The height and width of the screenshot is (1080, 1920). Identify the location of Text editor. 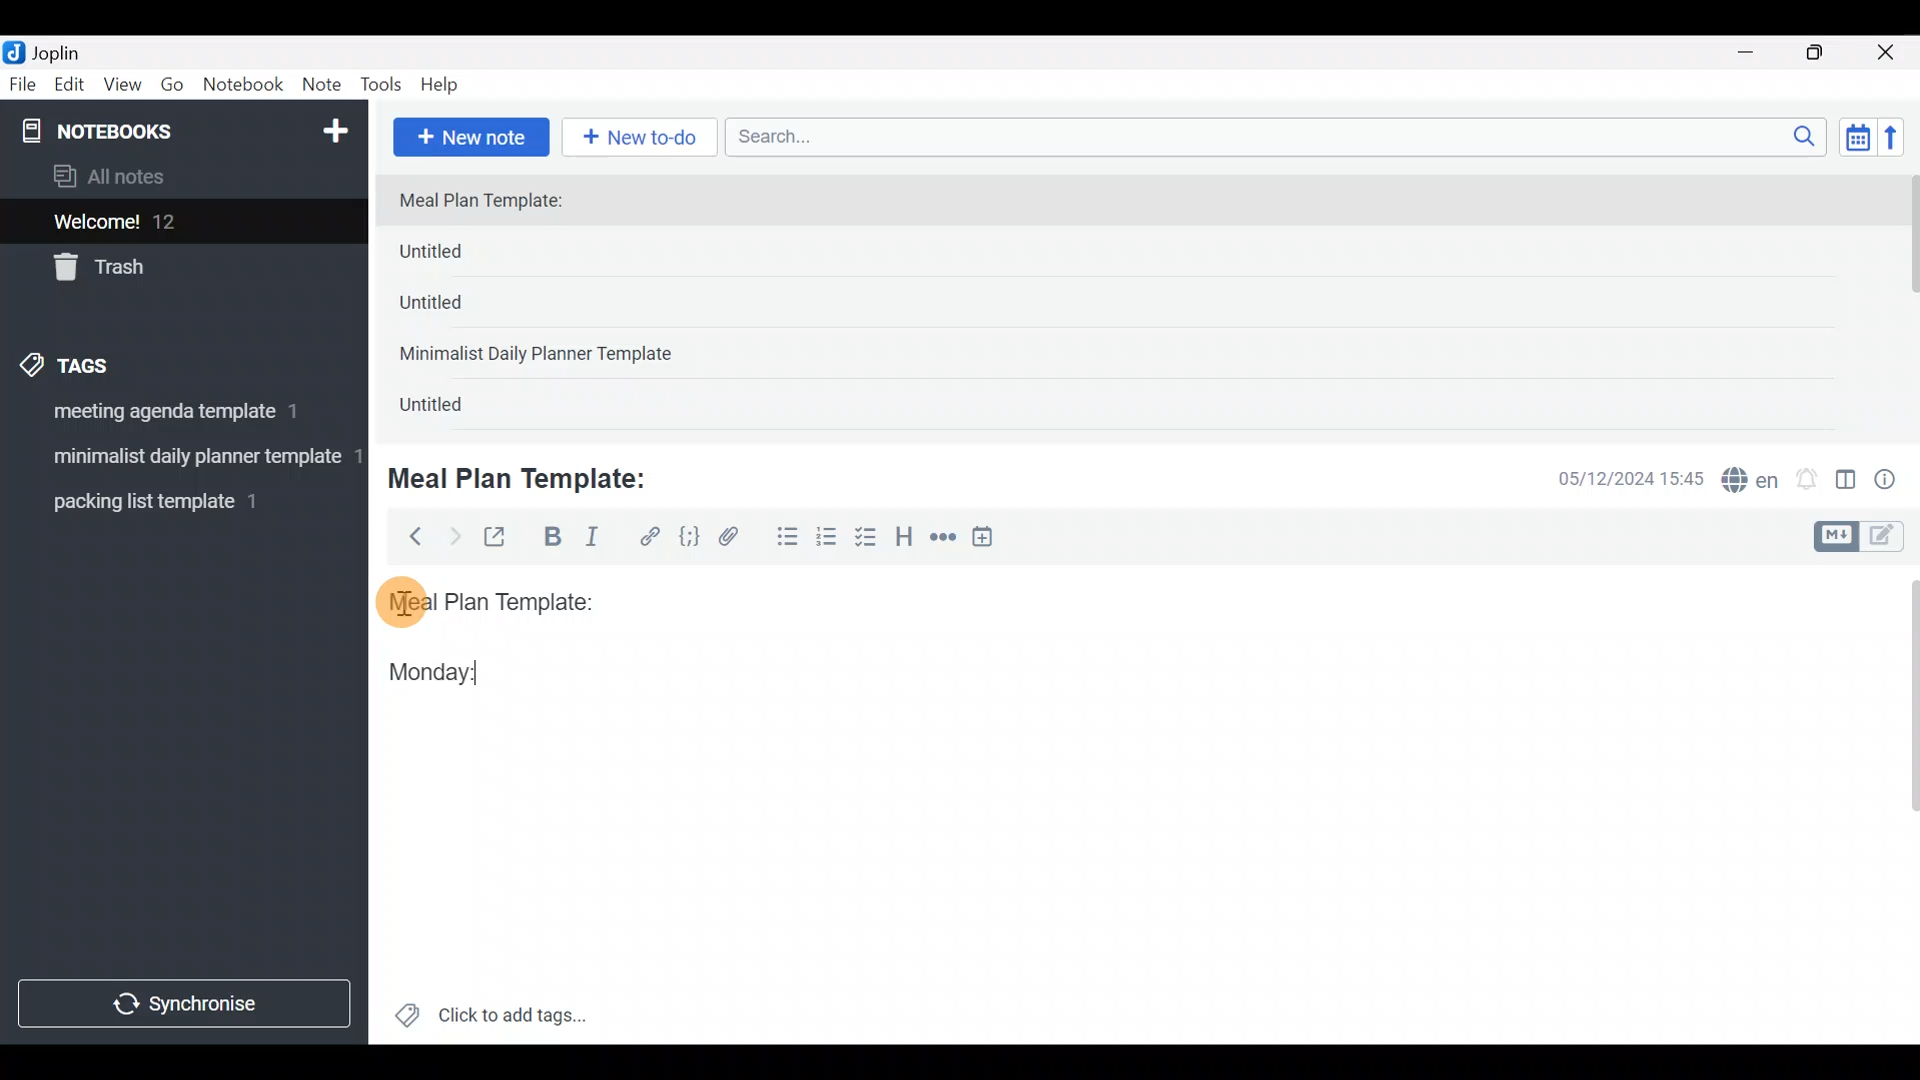
(1115, 869).